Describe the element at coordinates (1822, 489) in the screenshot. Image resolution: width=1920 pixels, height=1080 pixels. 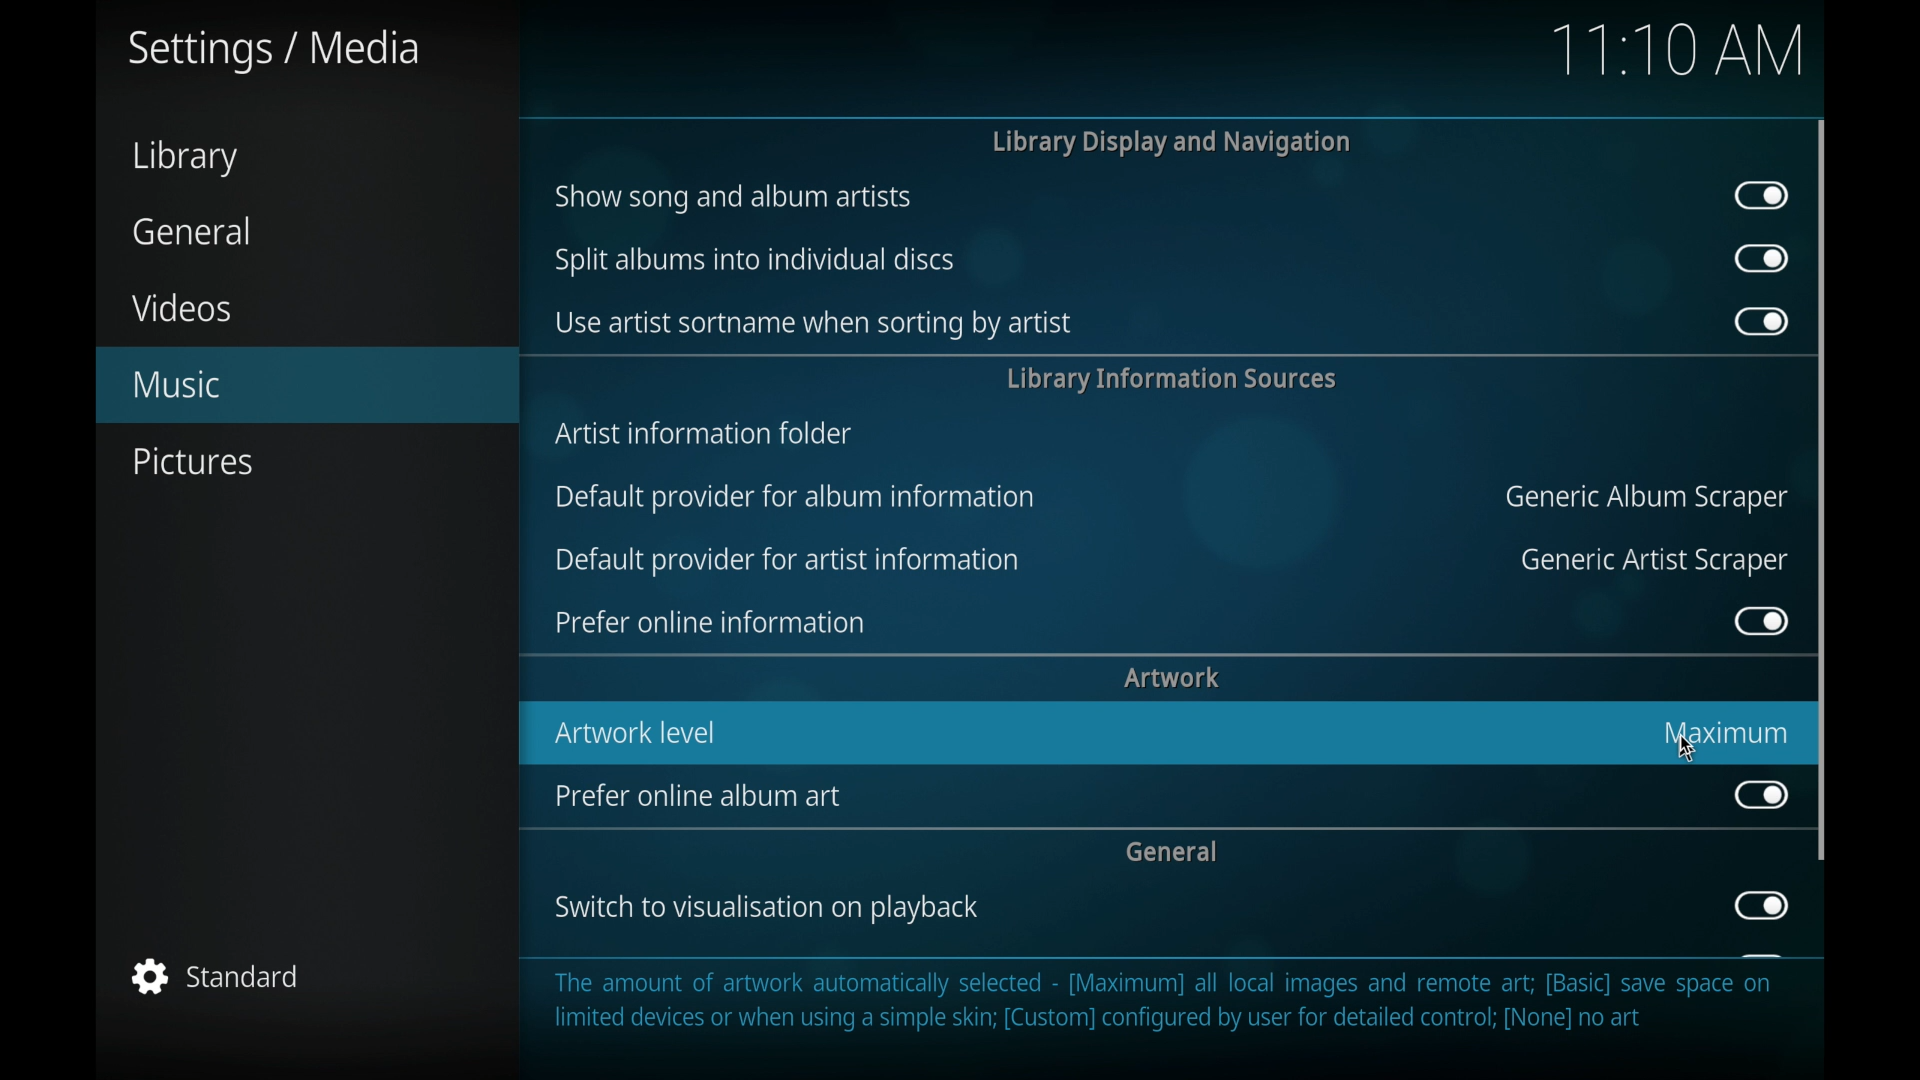
I see `scroll box` at that location.